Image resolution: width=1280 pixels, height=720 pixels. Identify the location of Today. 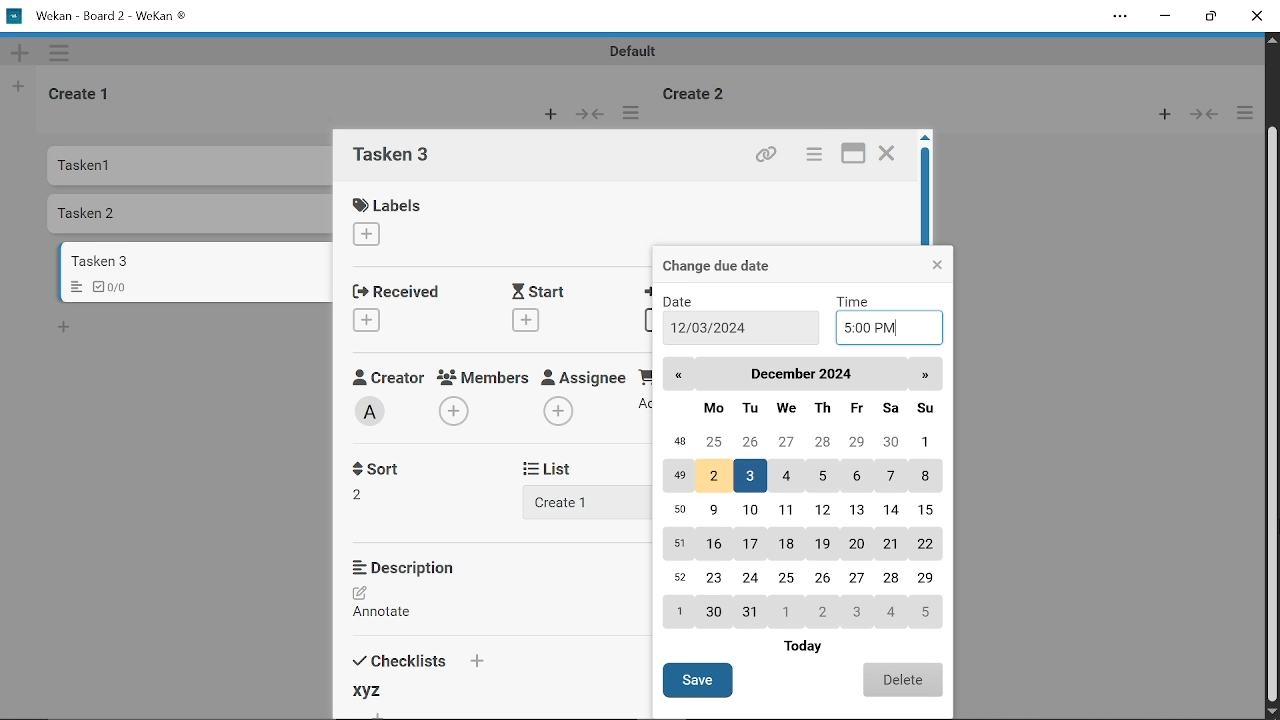
(804, 646).